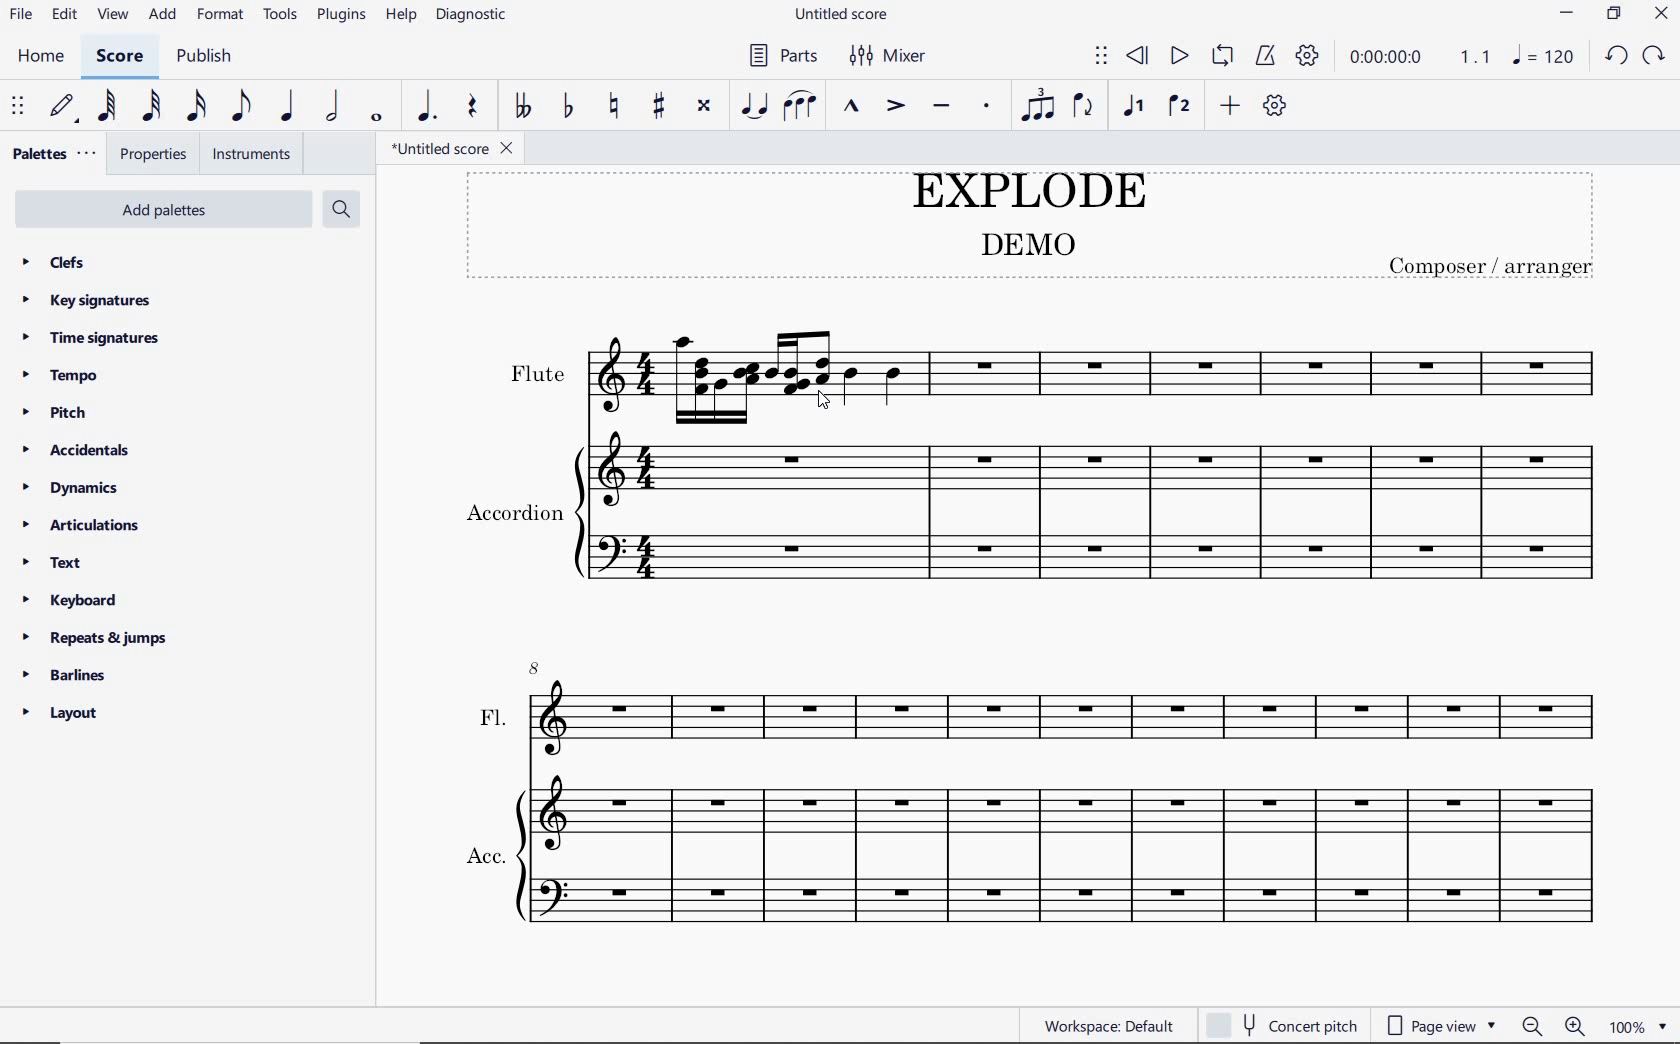 The image size is (1680, 1044). I want to click on play, so click(1176, 56).